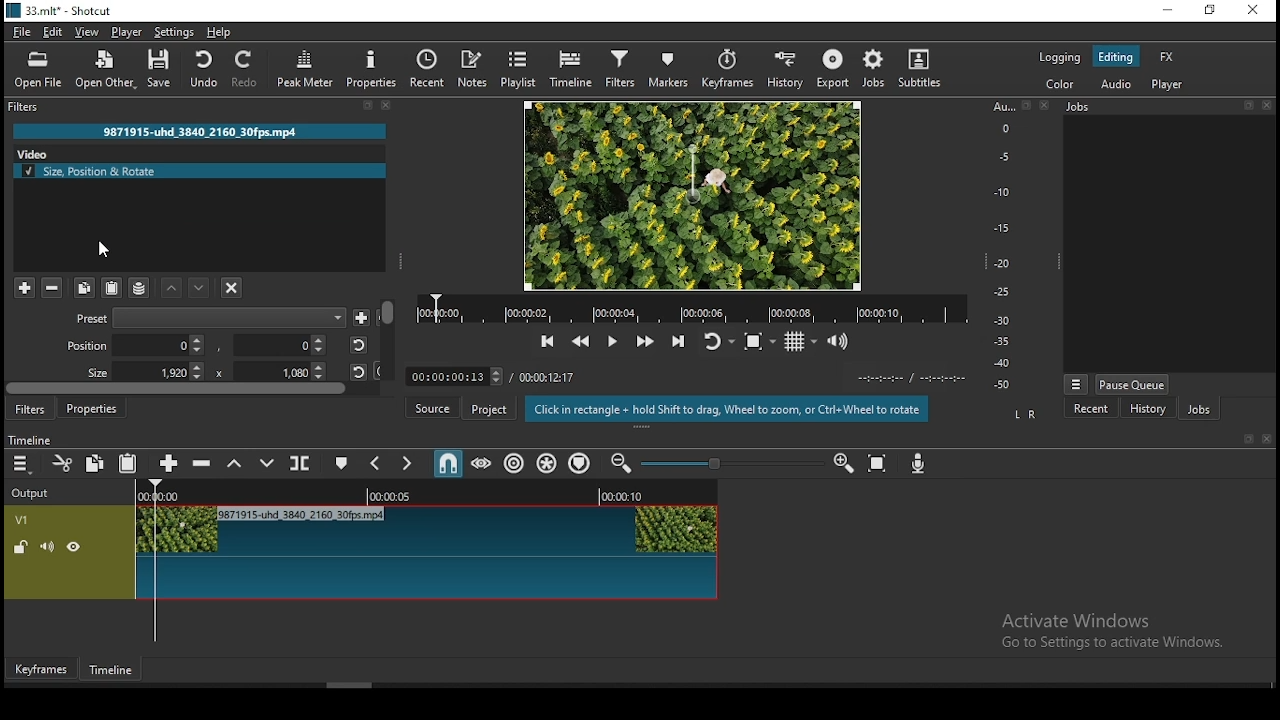 This screenshot has height=720, width=1280. I want to click on resize, so click(1247, 105).